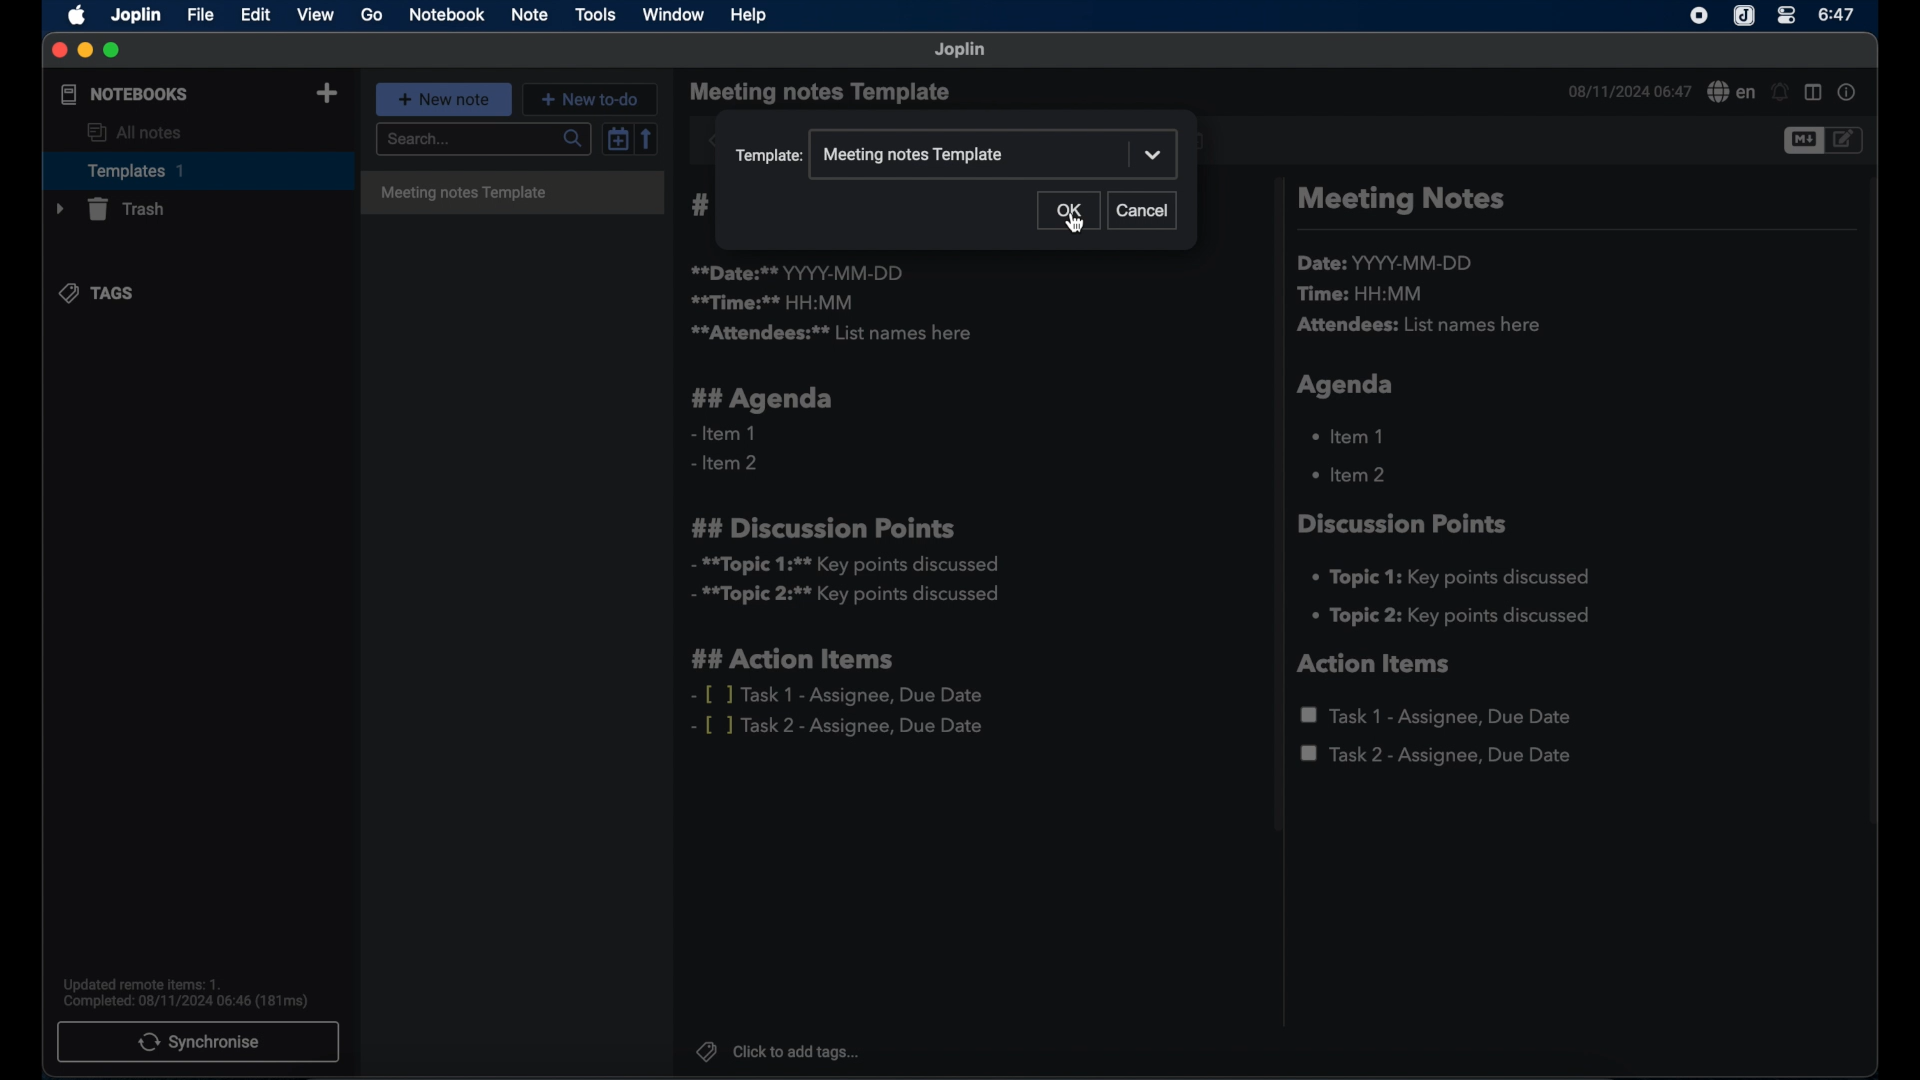  I want to click on help, so click(746, 13).